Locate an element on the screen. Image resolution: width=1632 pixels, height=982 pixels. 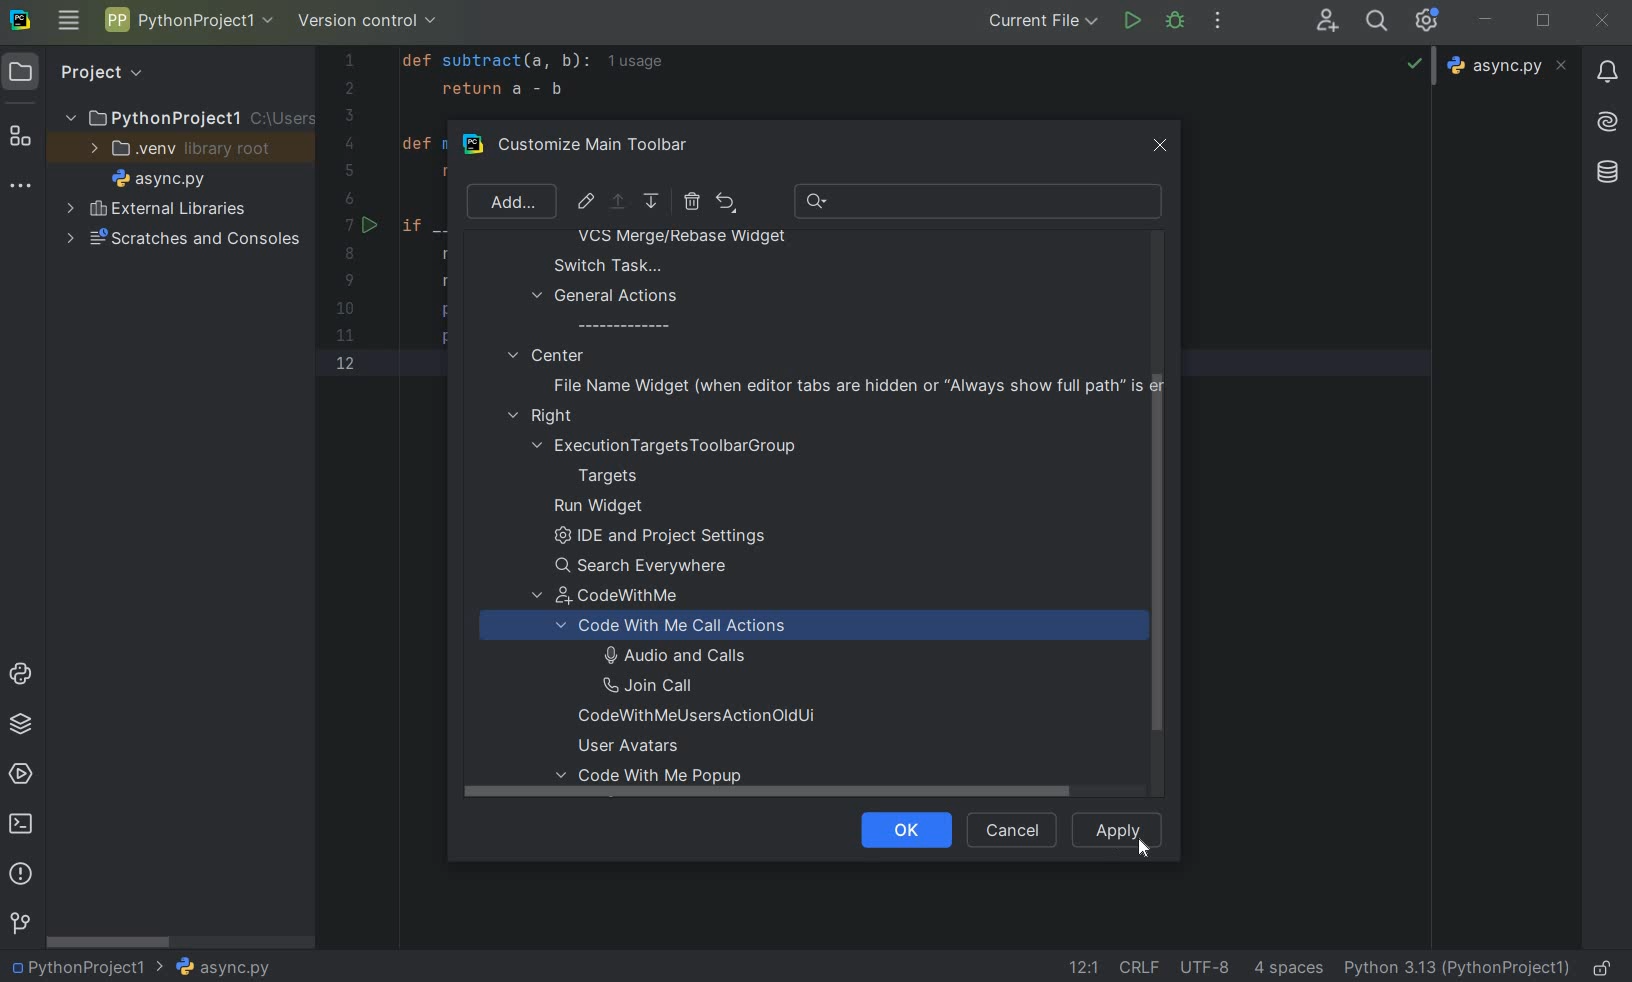
MORE TOOL WINDOWS is located at coordinates (21, 187).